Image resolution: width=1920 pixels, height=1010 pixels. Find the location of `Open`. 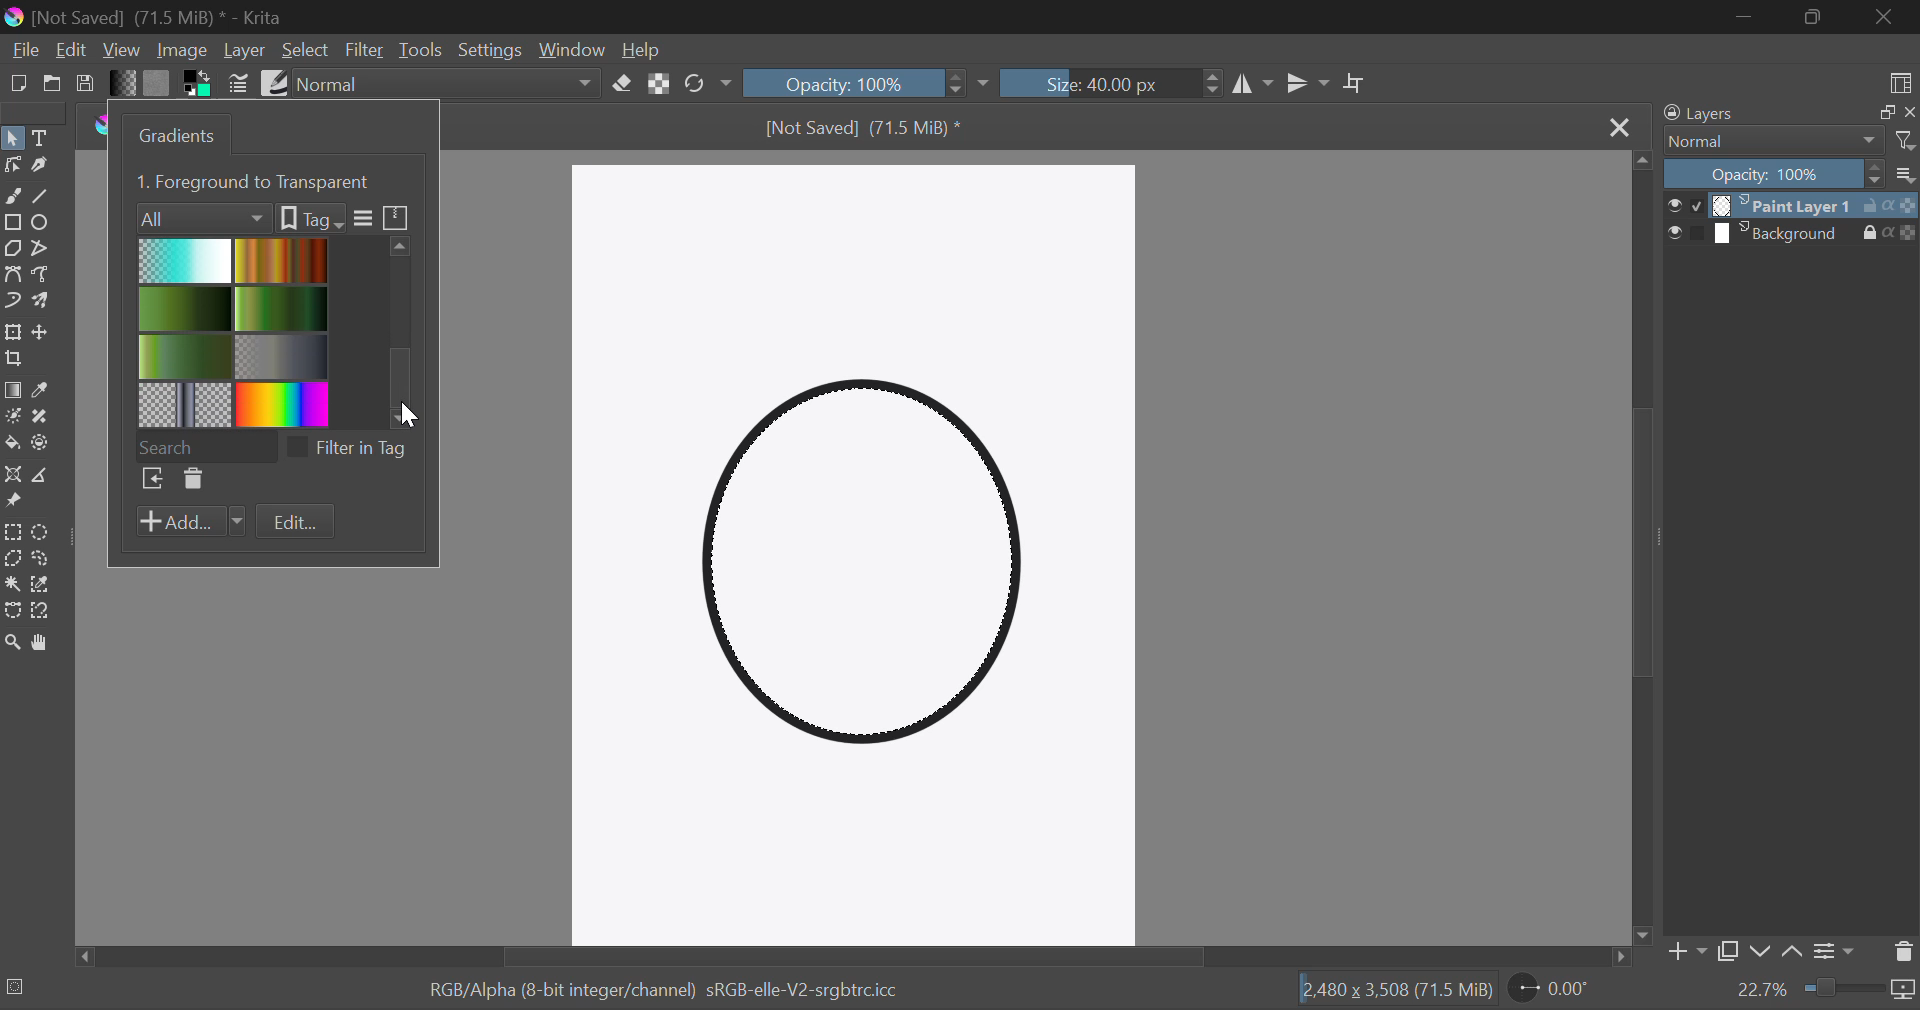

Open is located at coordinates (52, 84).